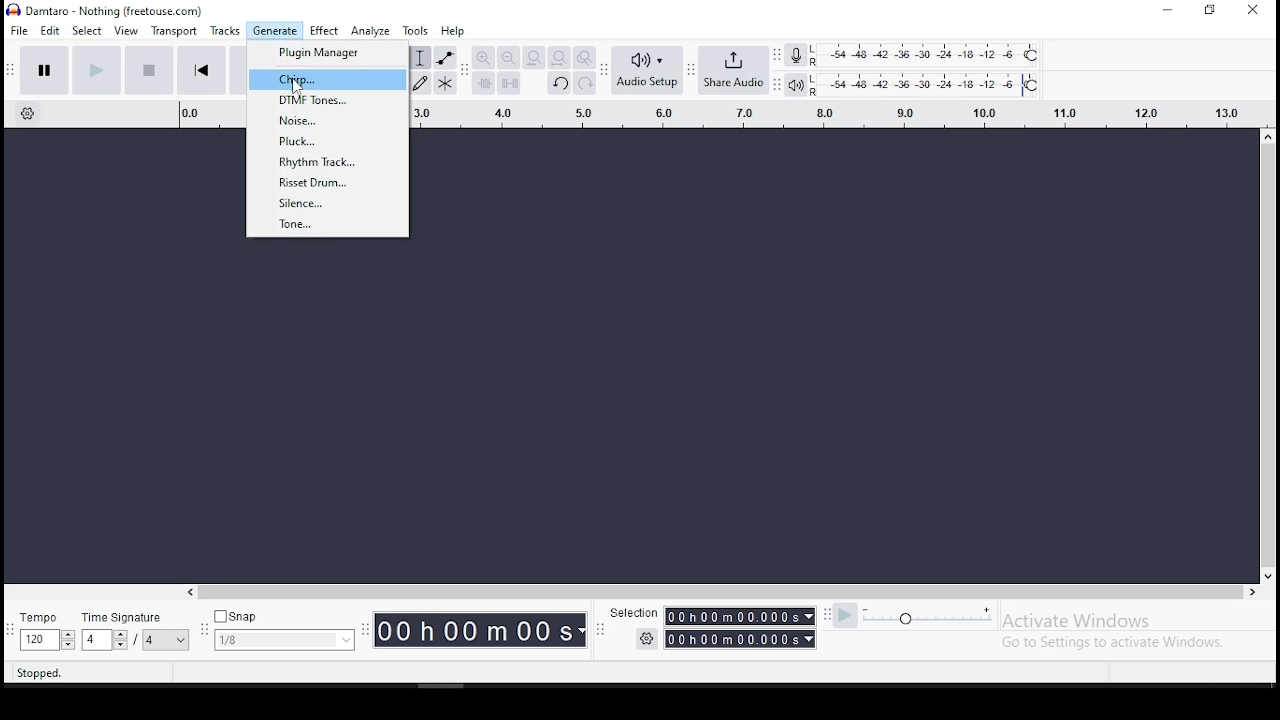 The image size is (1280, 720). What do you see at coordinates (53, 33) in the screenshot?
I see `edit` at bounding box center [53, 33].